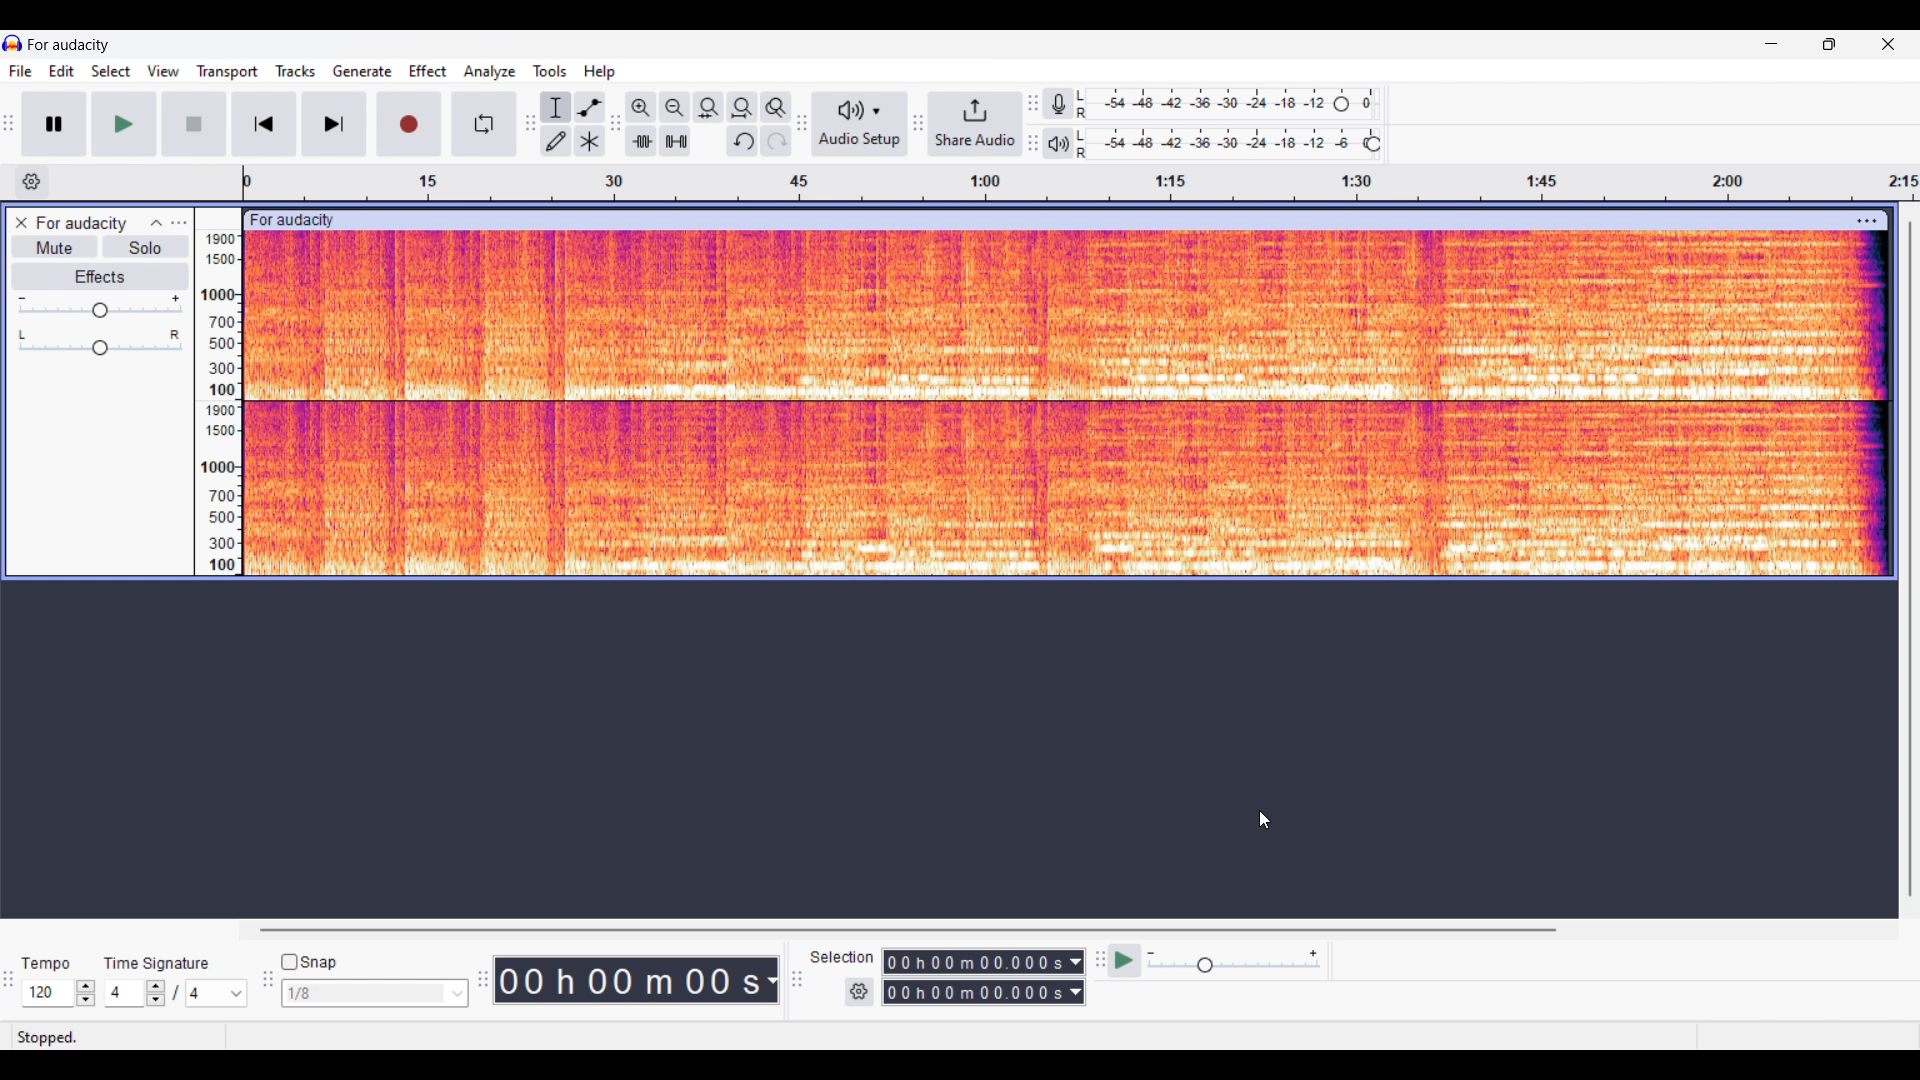  What do you see at coordinates (55, 124) in the screenshot?
I see `Pause` at bounding box center [55, 124].